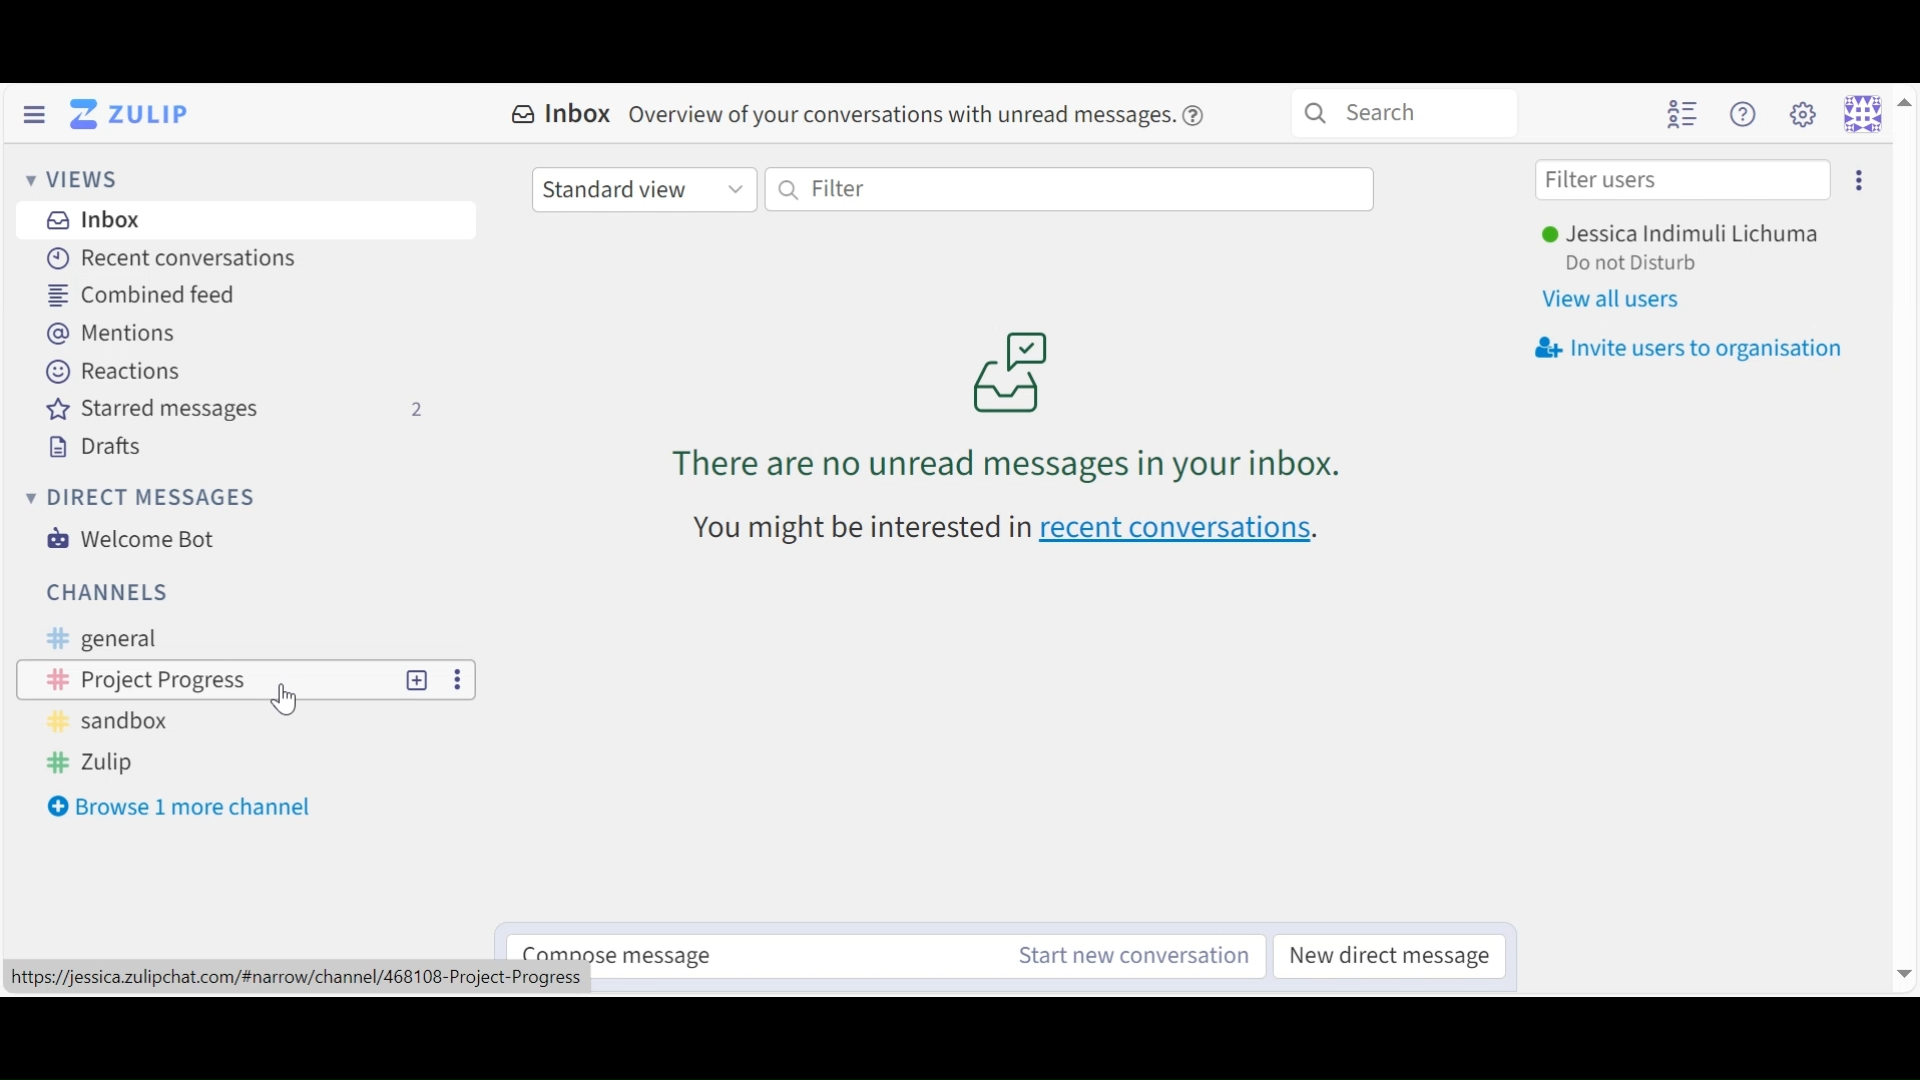  What do you see at coordinates (1633, 267) in the screenshot?
I see `Status` at bounding box center [1633, 267].